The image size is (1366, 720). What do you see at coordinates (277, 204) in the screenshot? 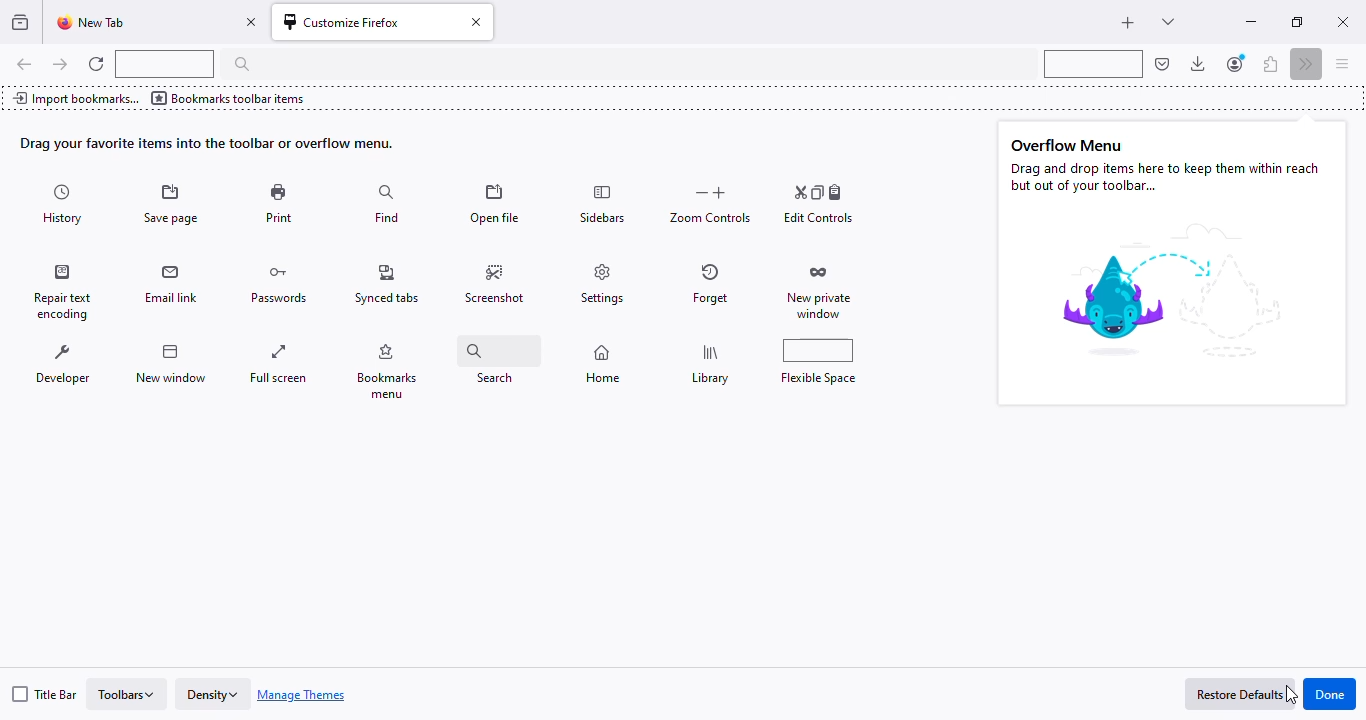
I see `print` at bounding box center [277, 204].